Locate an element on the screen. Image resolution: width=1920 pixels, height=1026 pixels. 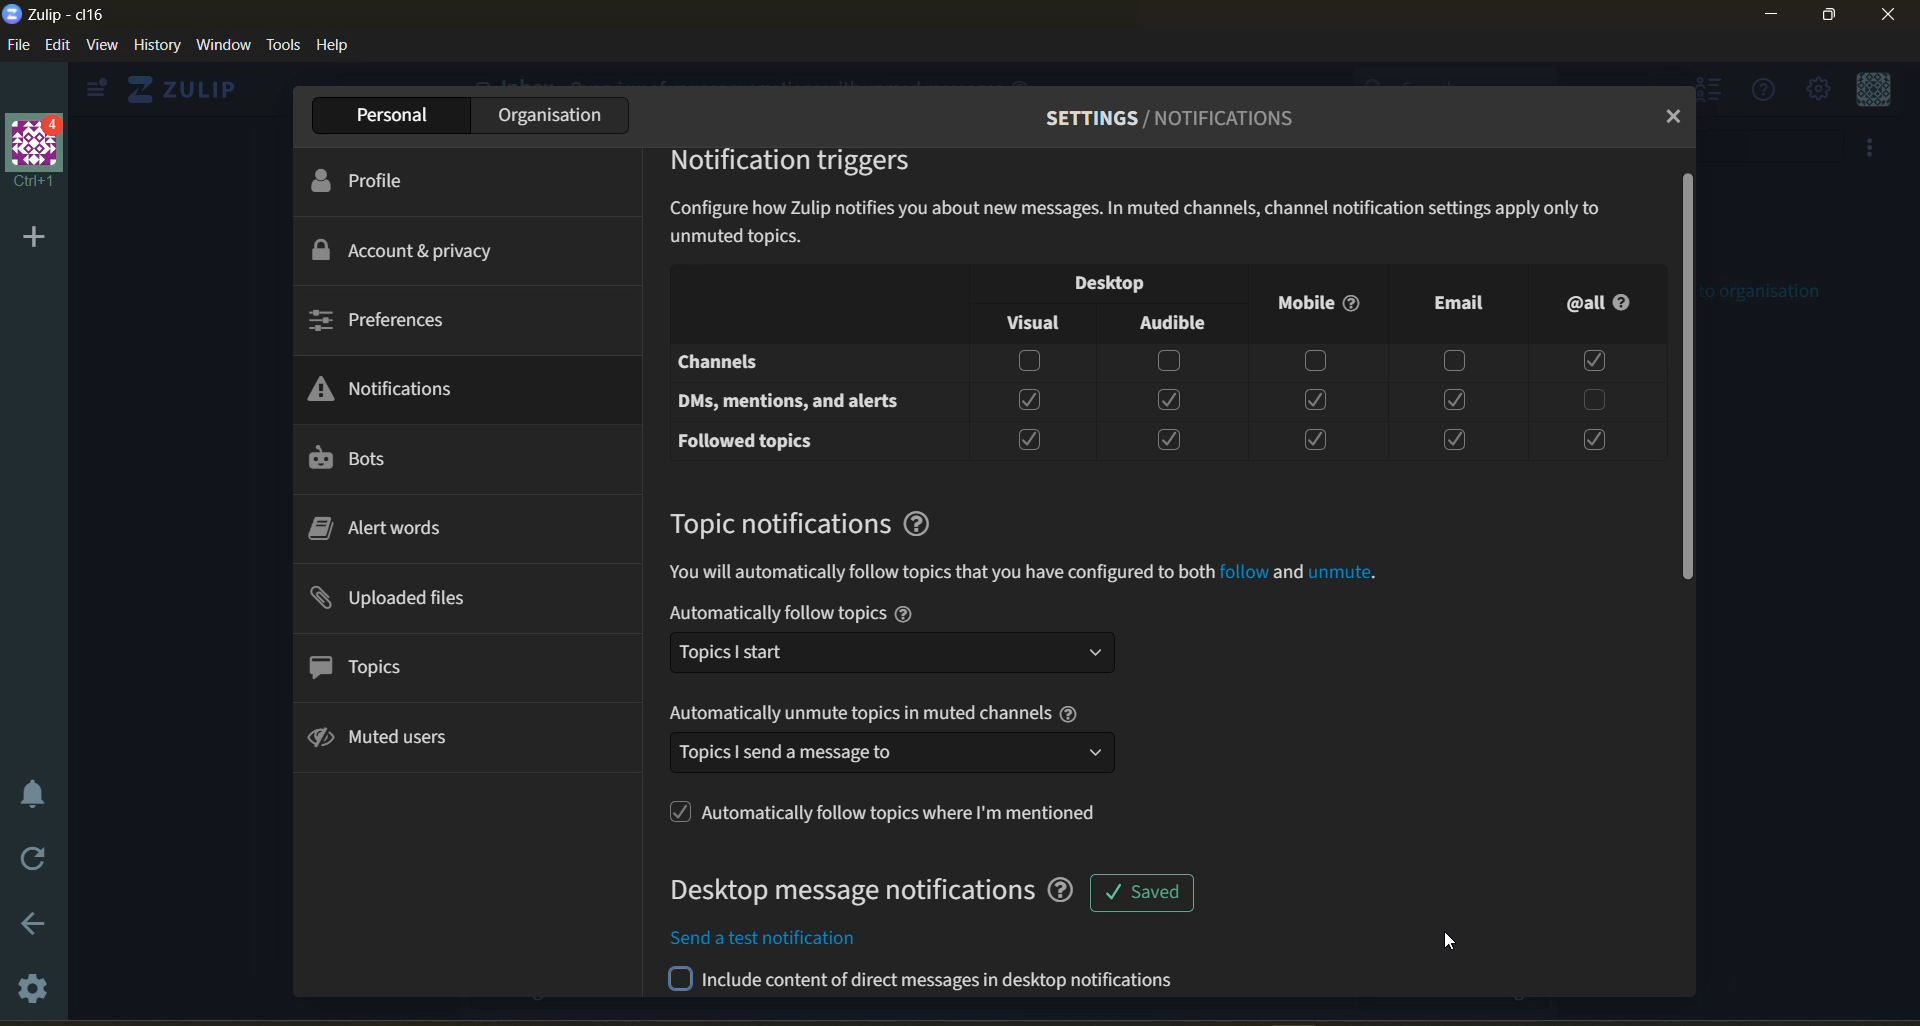
topic notifications is located at coordinates (777, 523).